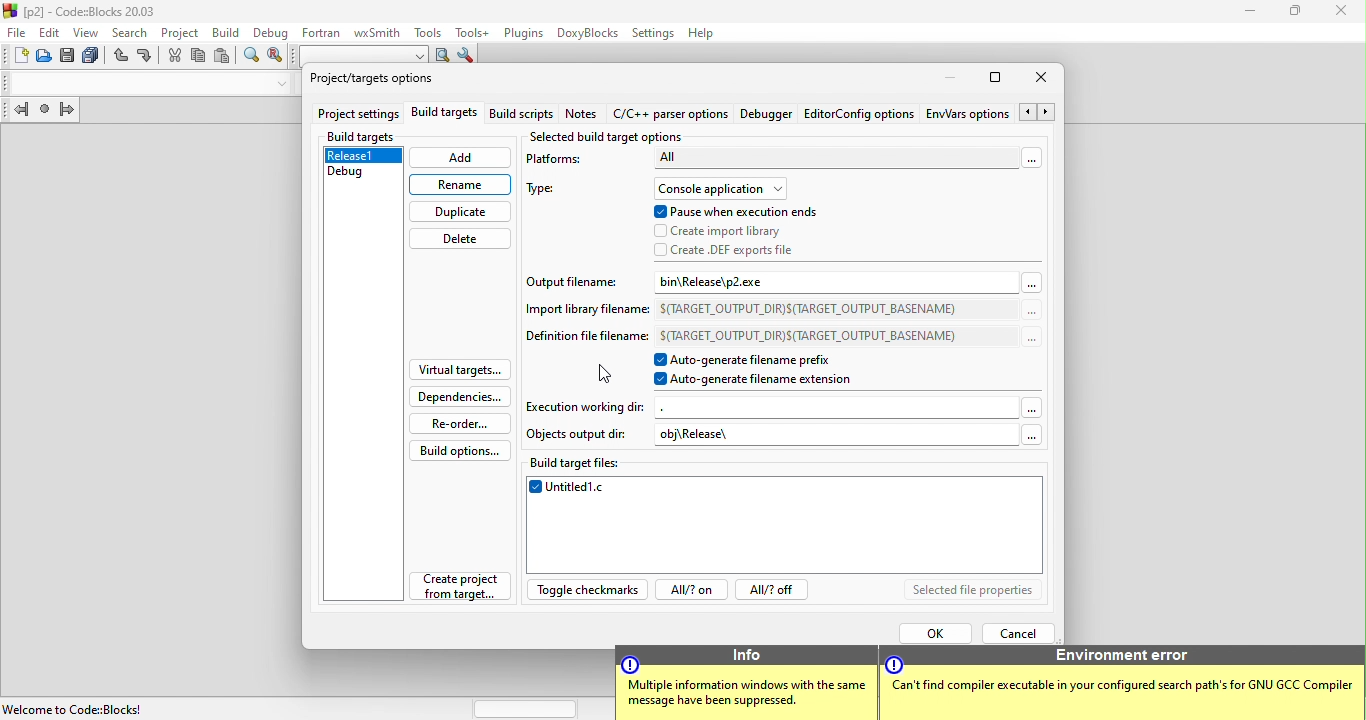  I want to click on , so click(1026, 434).